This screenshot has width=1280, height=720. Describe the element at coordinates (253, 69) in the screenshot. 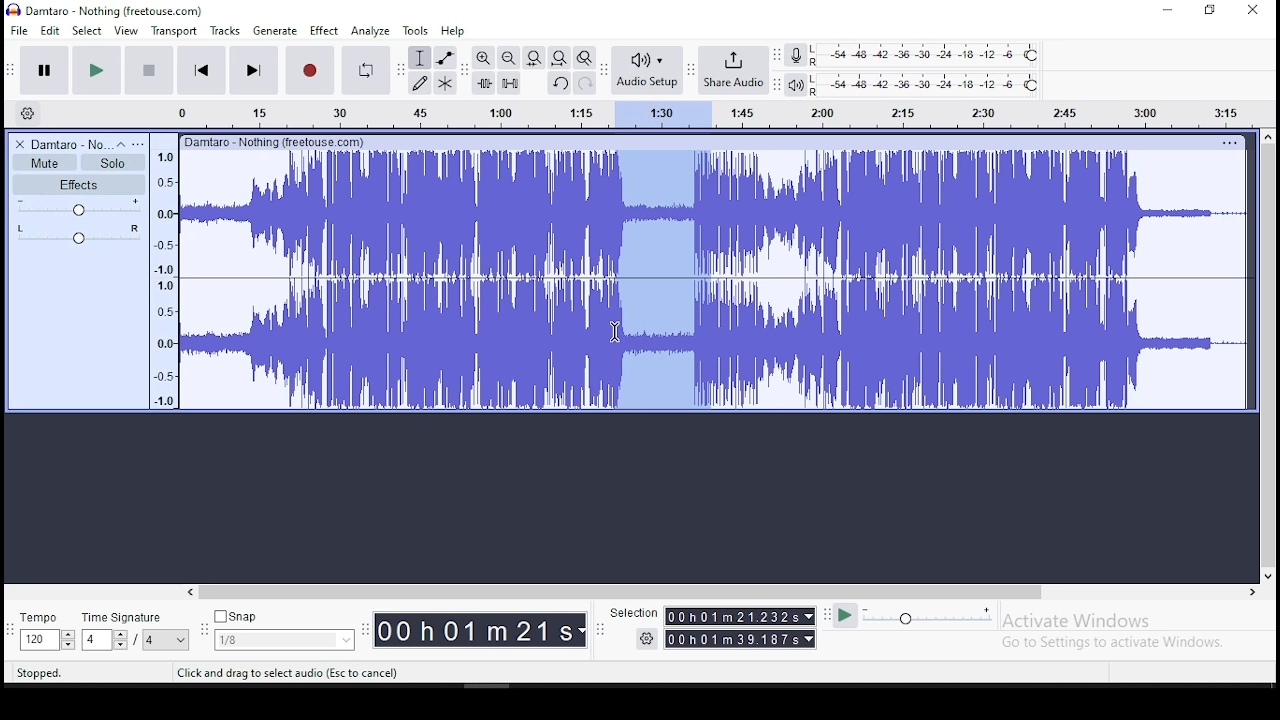

I see `skip to start` at that location.